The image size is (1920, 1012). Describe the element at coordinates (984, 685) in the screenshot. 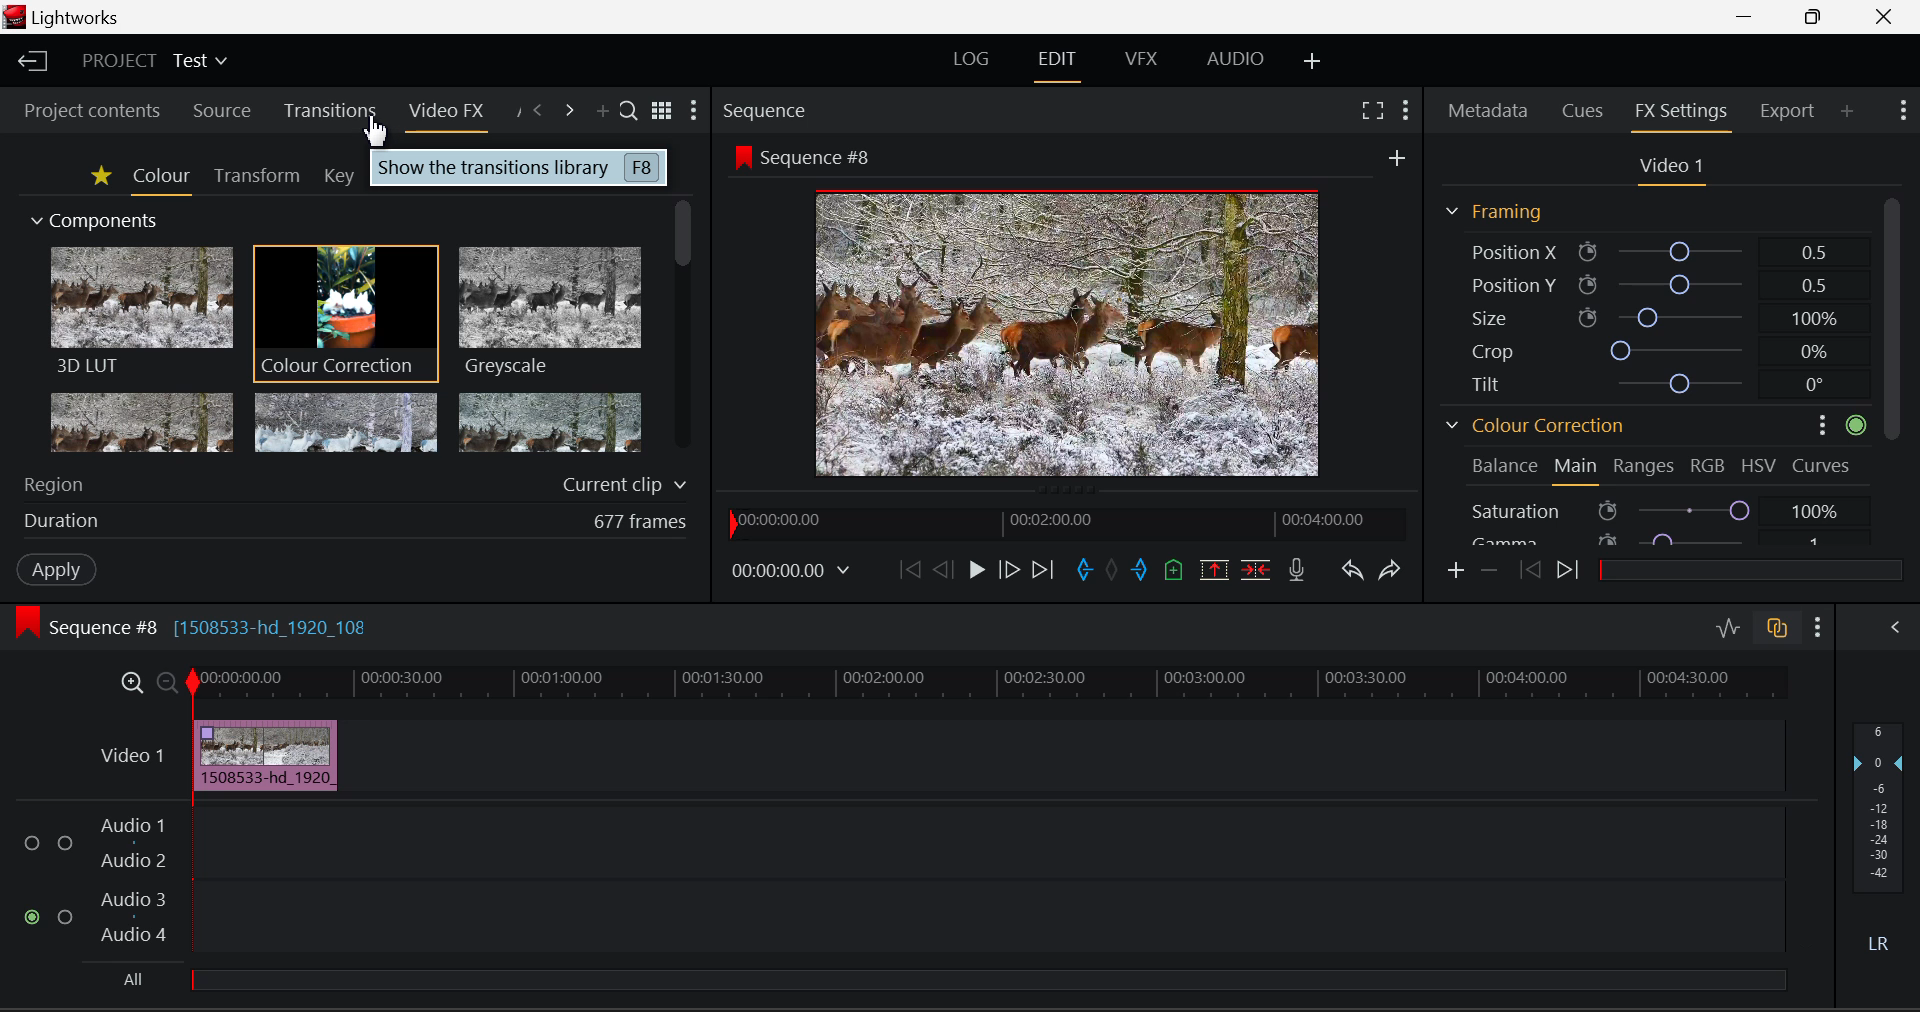

I see `Project Timeline` at that location.